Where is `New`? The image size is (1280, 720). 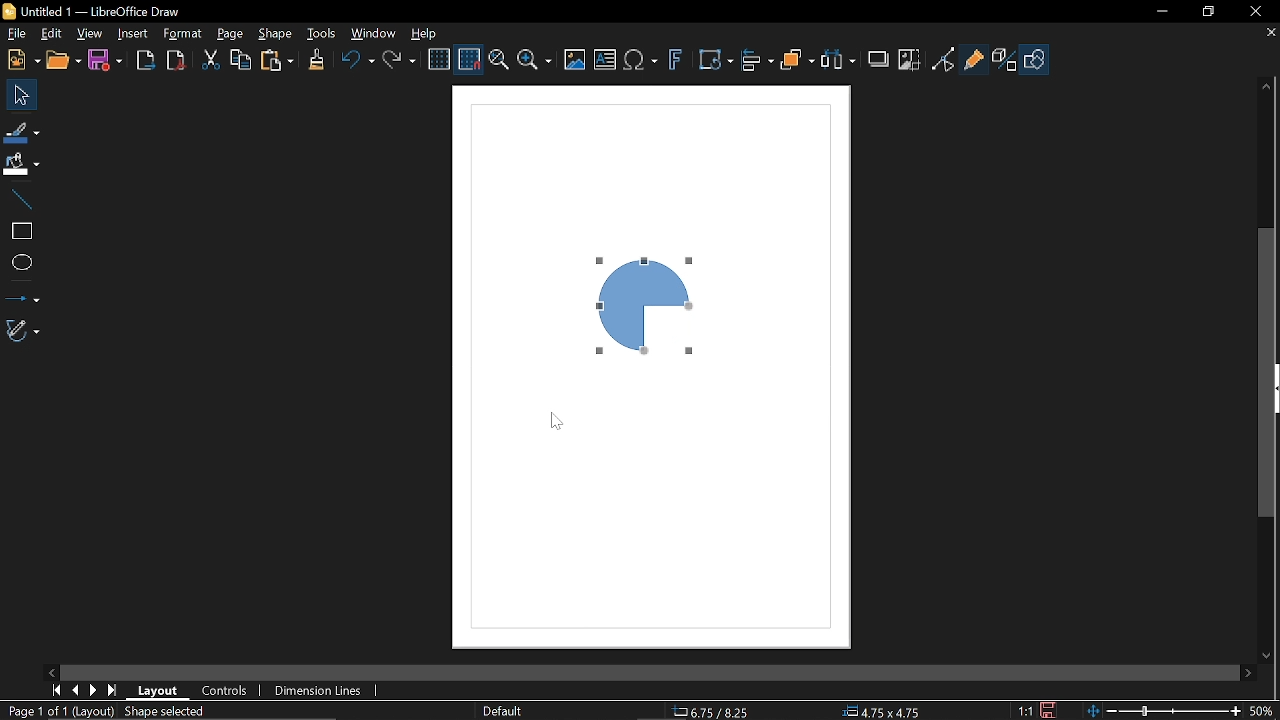 New is located at coordinates (21, 59).